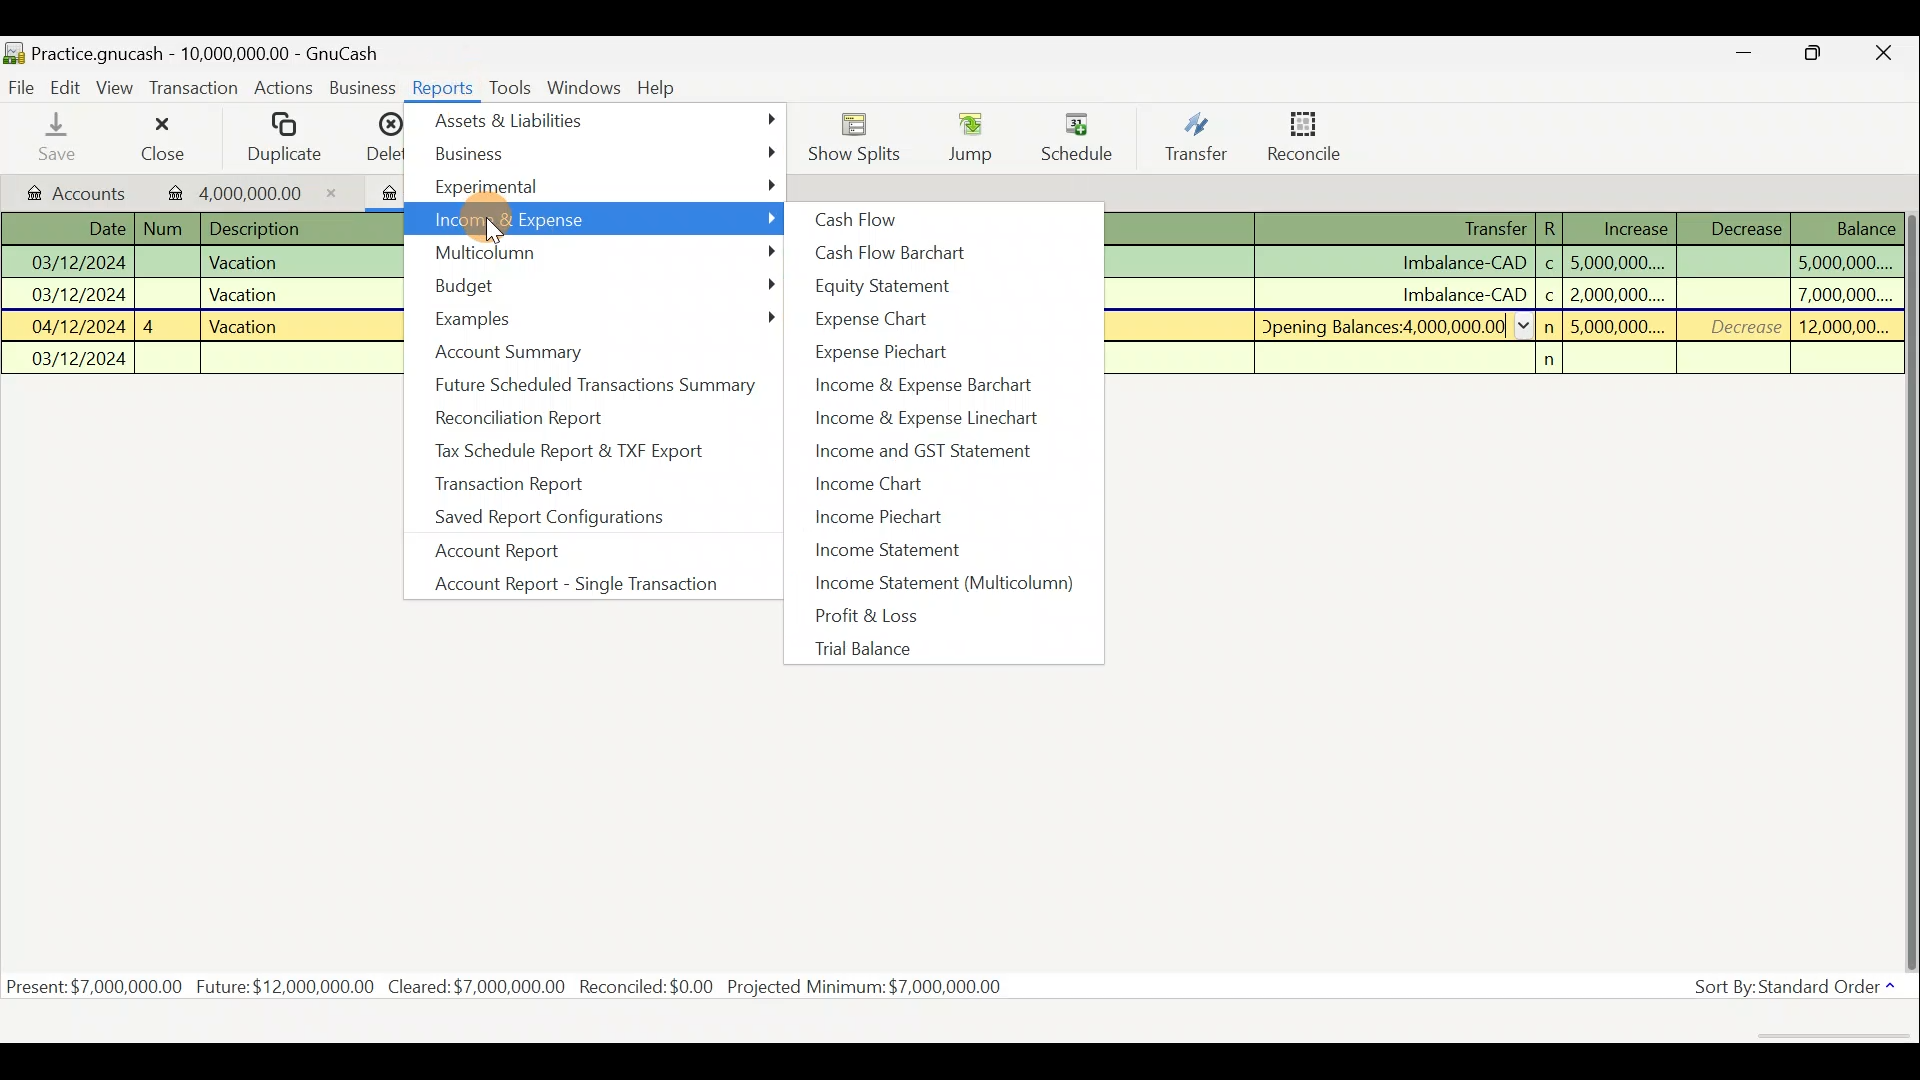  What do you see at coordinates (242, 294) in the screenshot?
I see `Vacation` at bounding box center [242, 294].